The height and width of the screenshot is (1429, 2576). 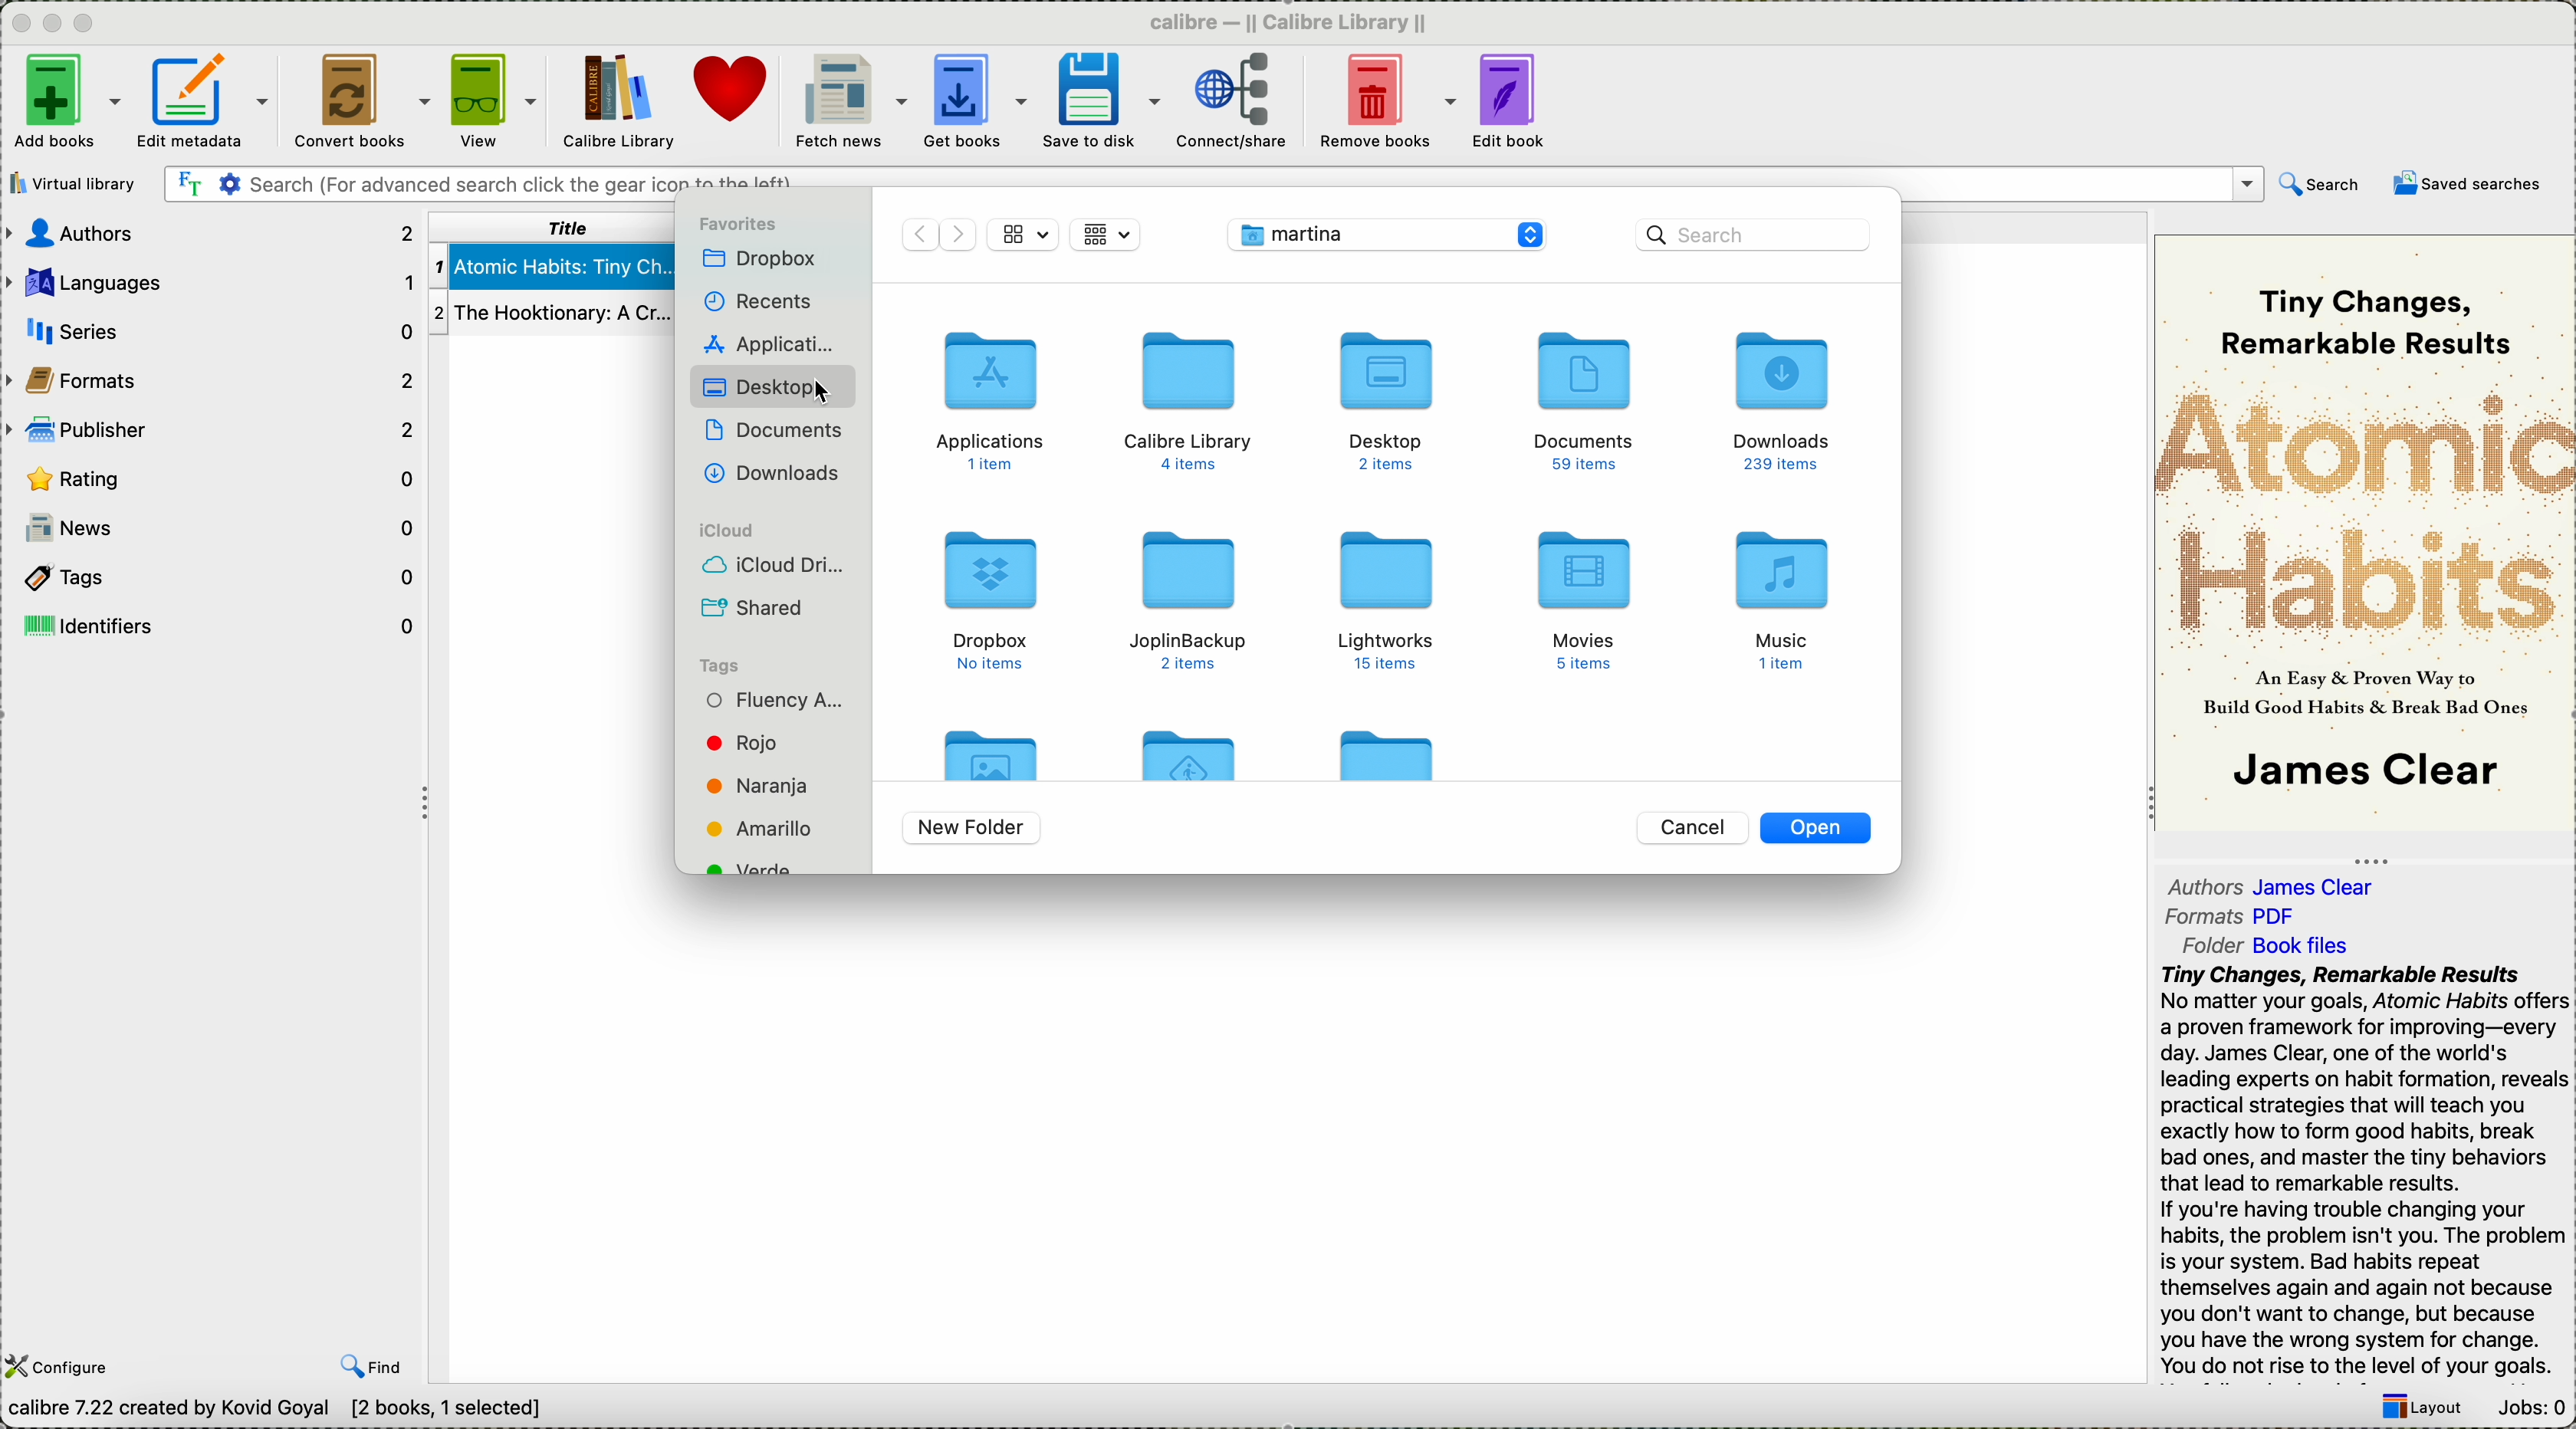 I want to click on folder, so click(x=2272, y=946).